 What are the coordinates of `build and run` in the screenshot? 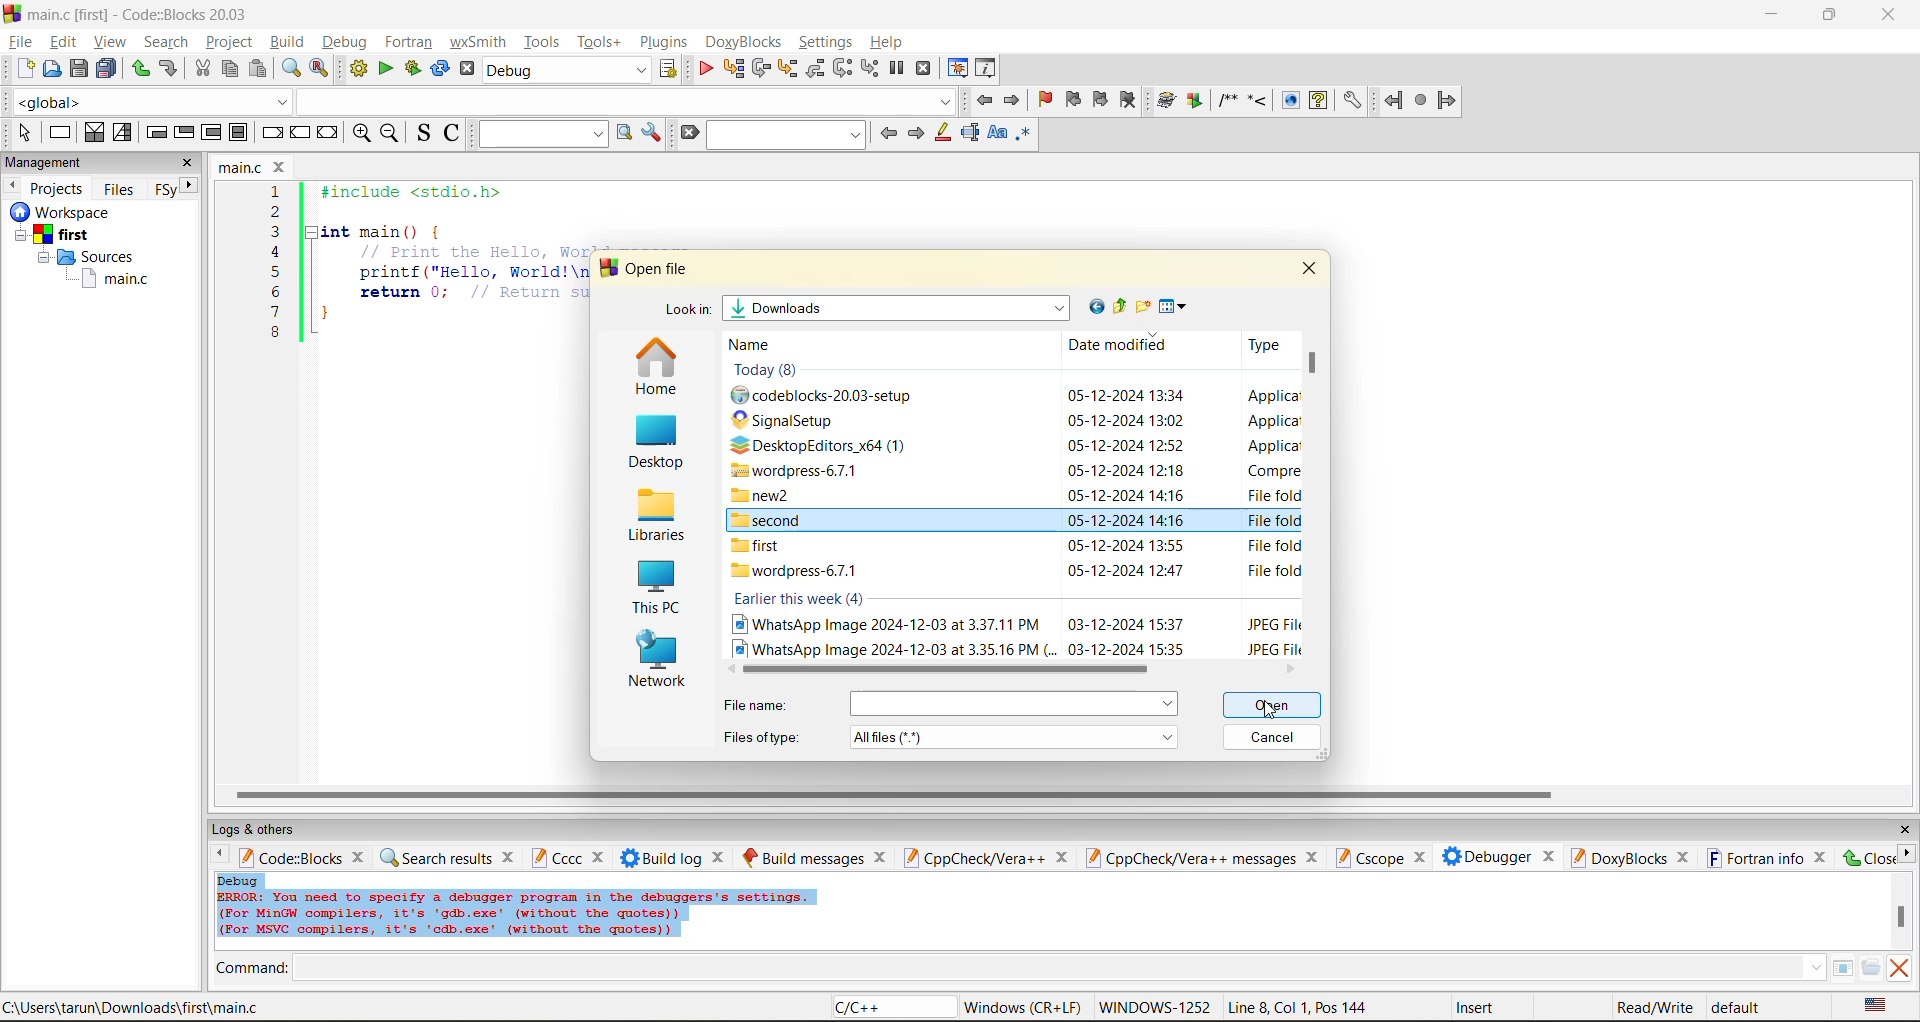 It's located at (413, 69).